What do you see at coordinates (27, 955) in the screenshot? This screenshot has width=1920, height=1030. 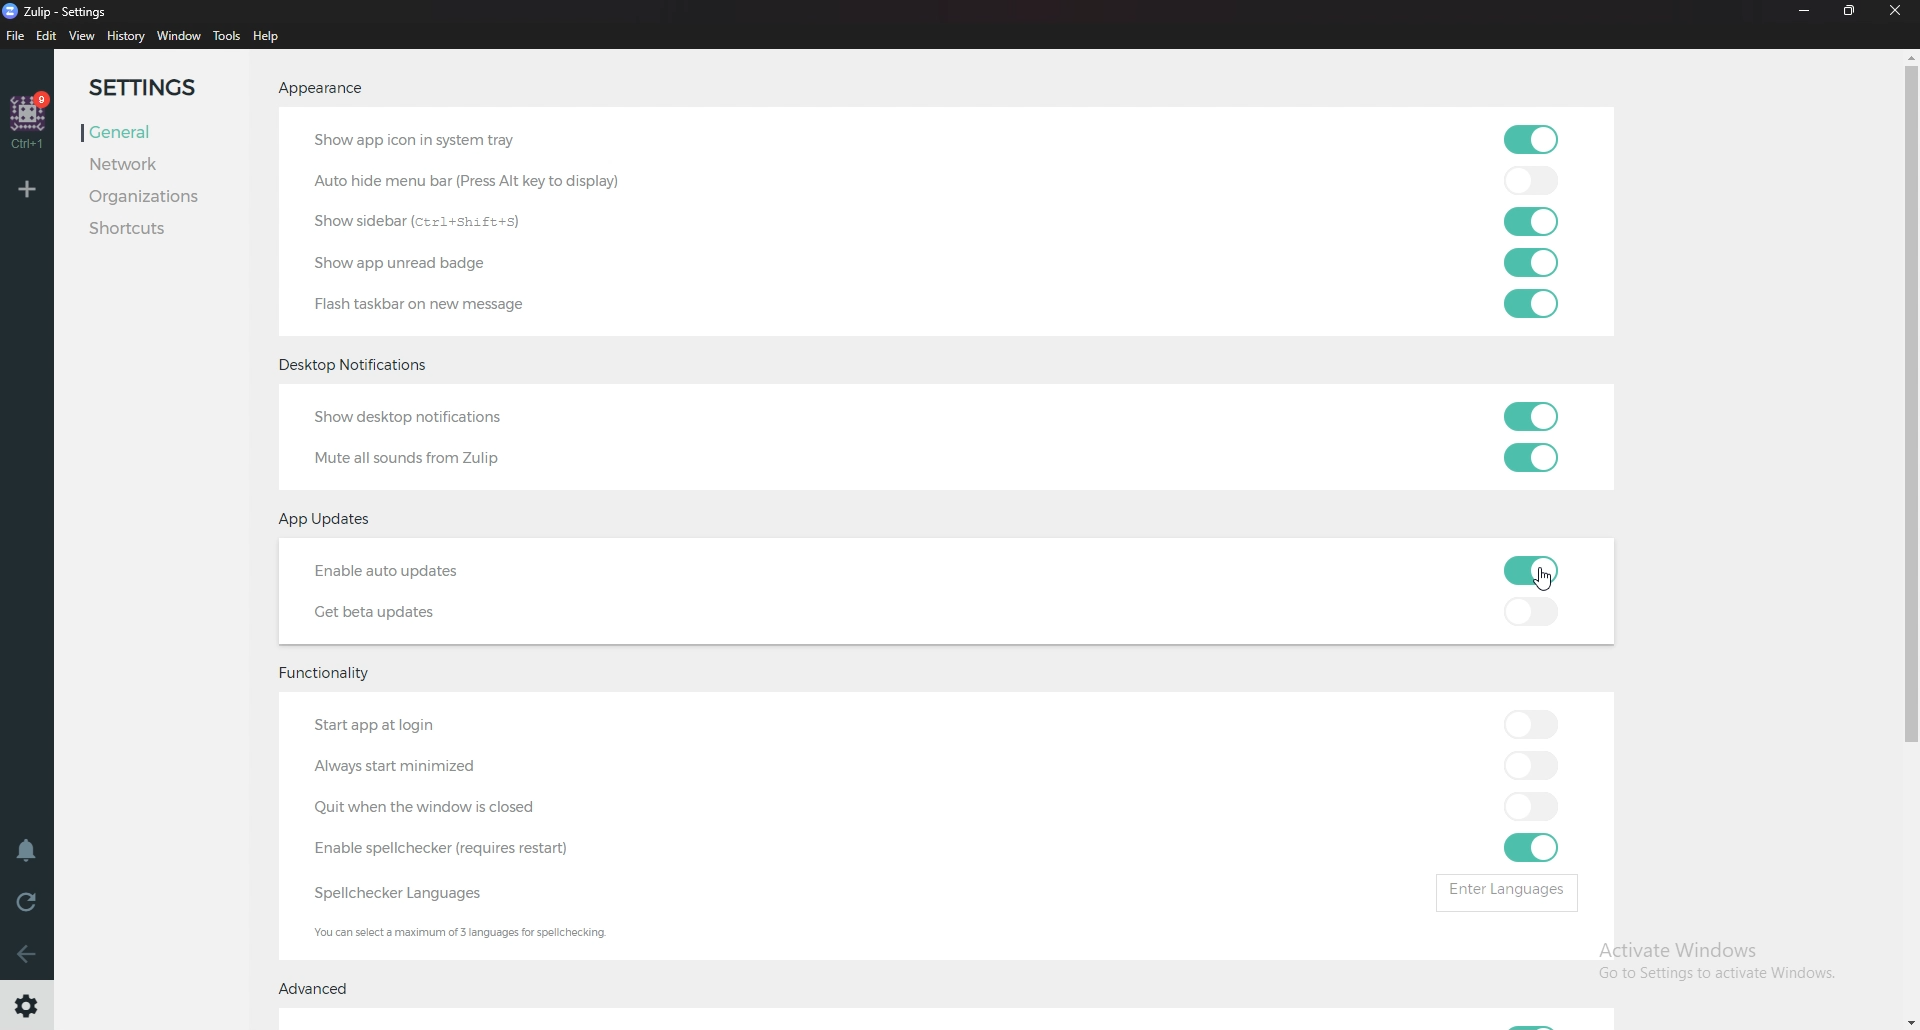 I see `back` at bounding box center [27, 955].